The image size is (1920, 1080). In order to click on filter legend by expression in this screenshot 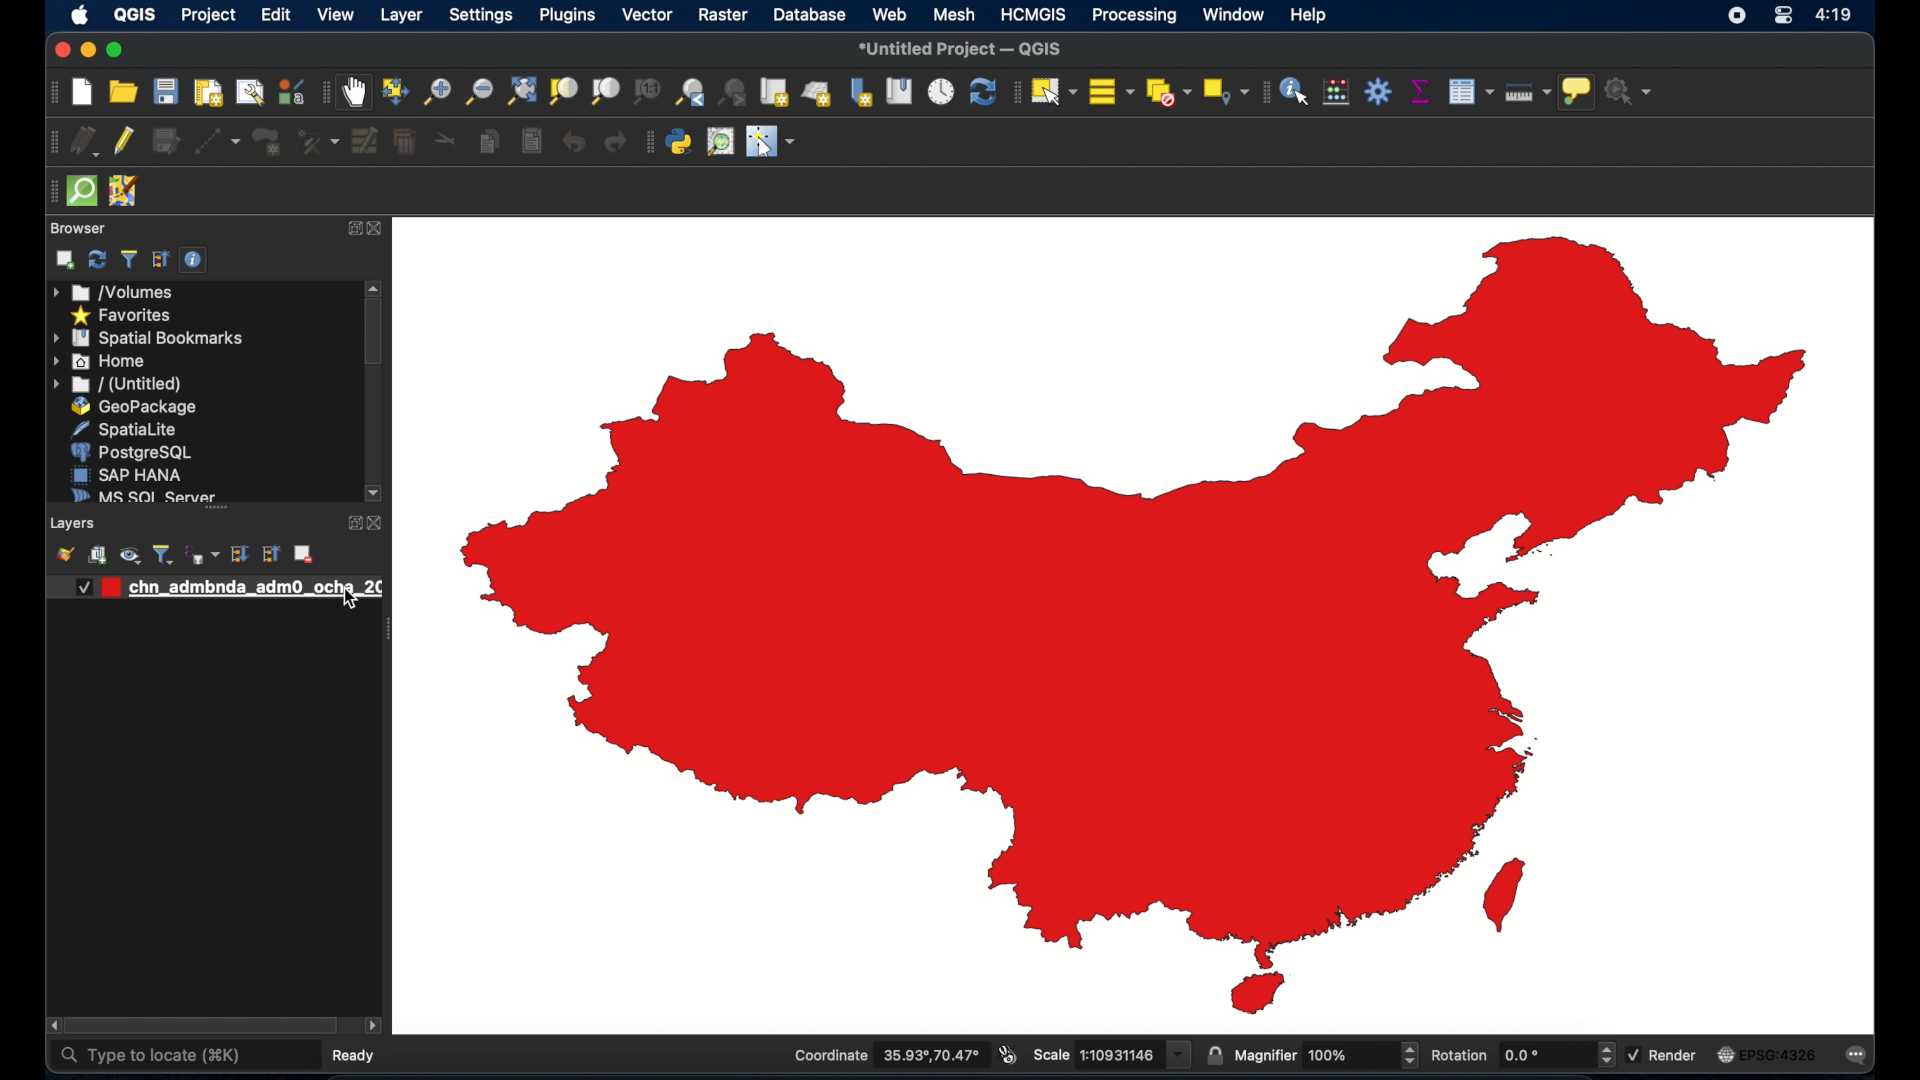, I will do `click(204, 554)`.